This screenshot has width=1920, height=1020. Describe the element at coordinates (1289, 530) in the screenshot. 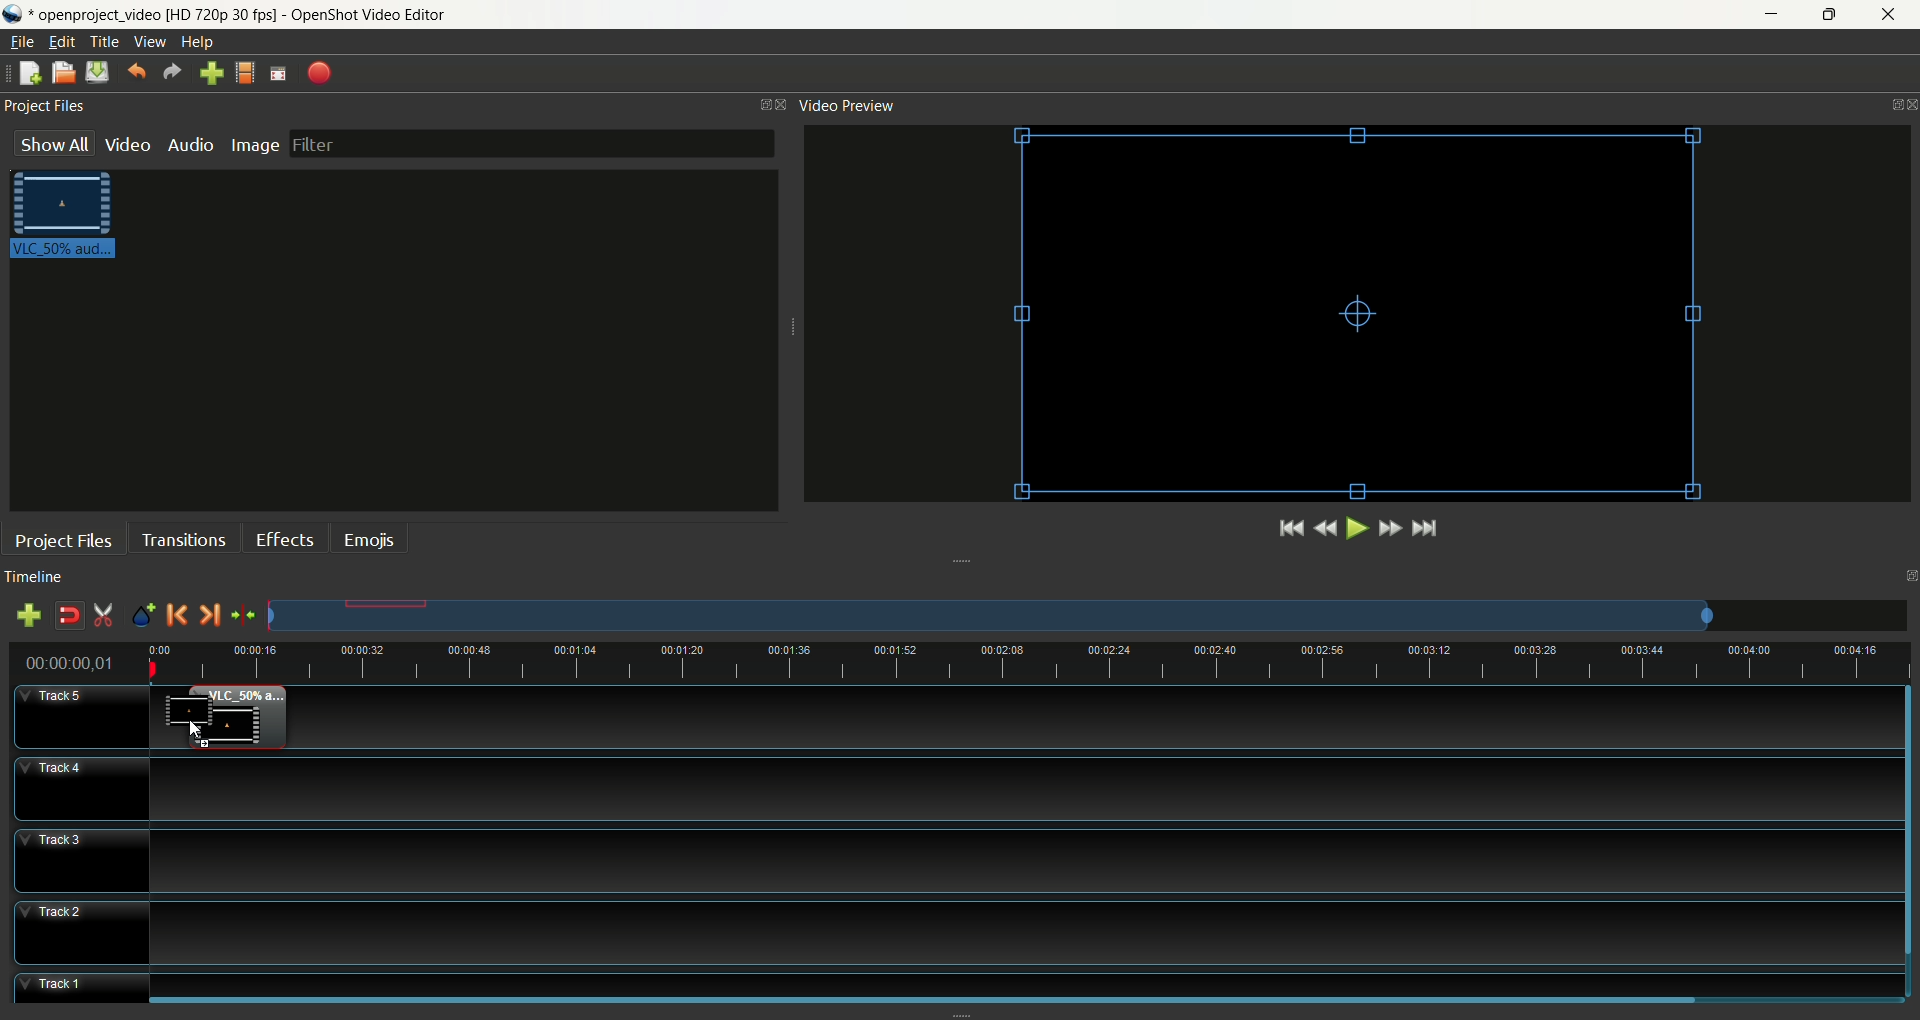

I see `jump to start` at that location.